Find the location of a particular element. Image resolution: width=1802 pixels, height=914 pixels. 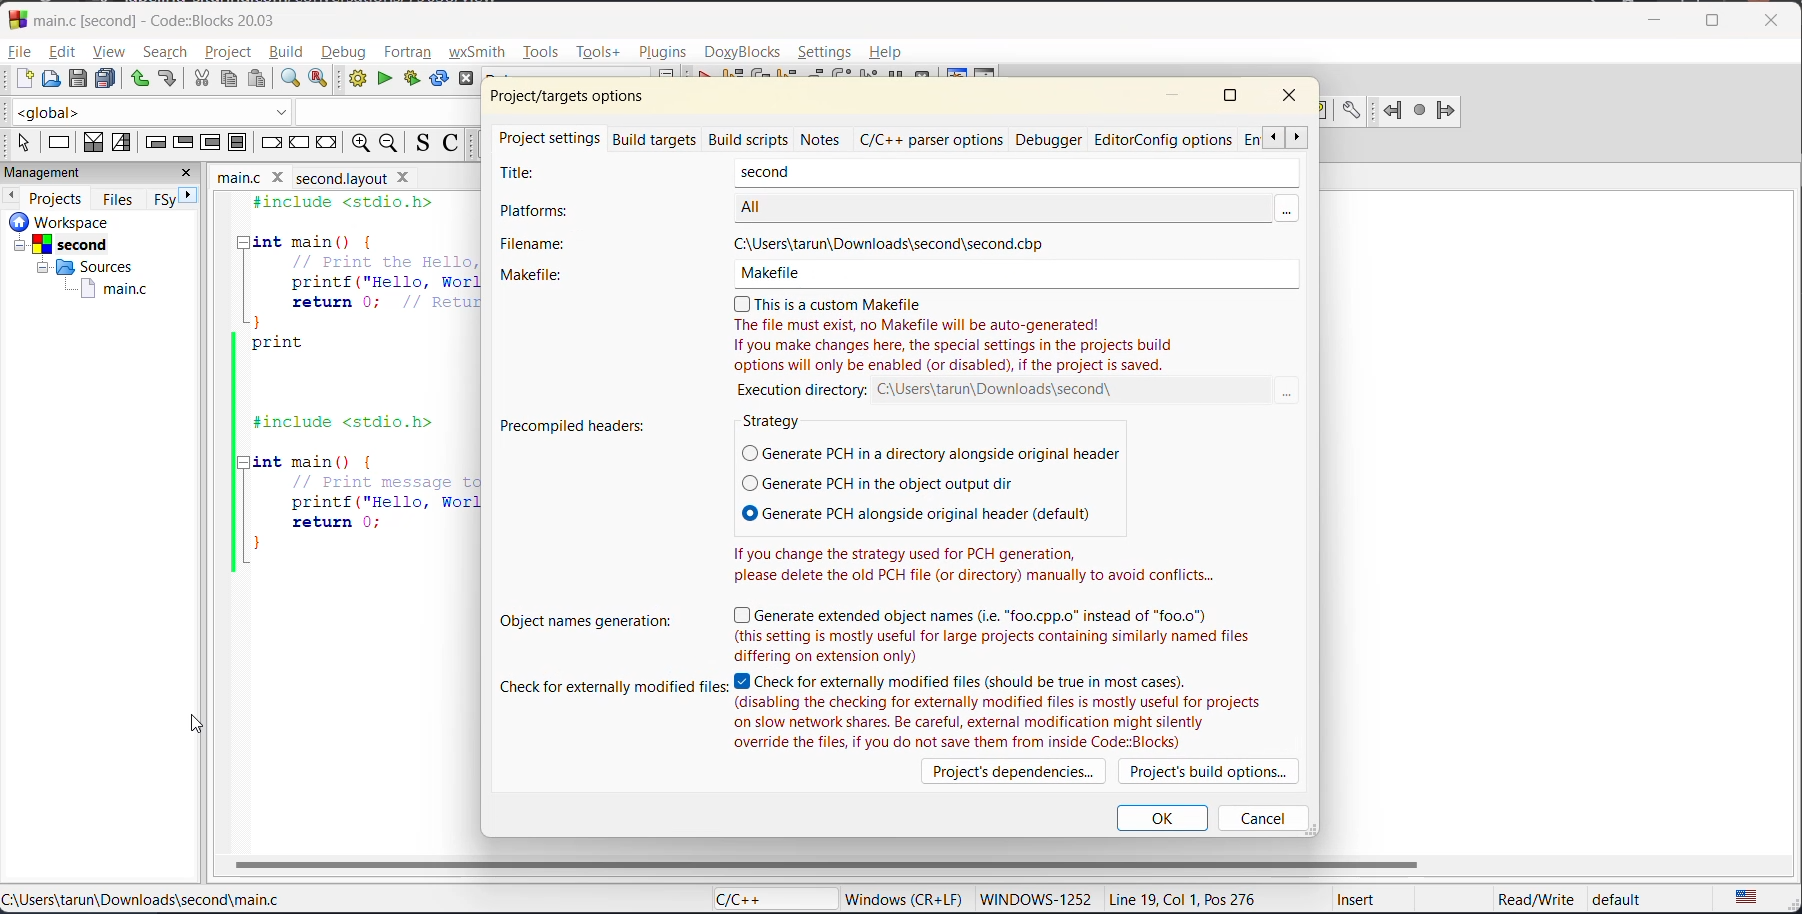

build is located at coordinates (284, 50).